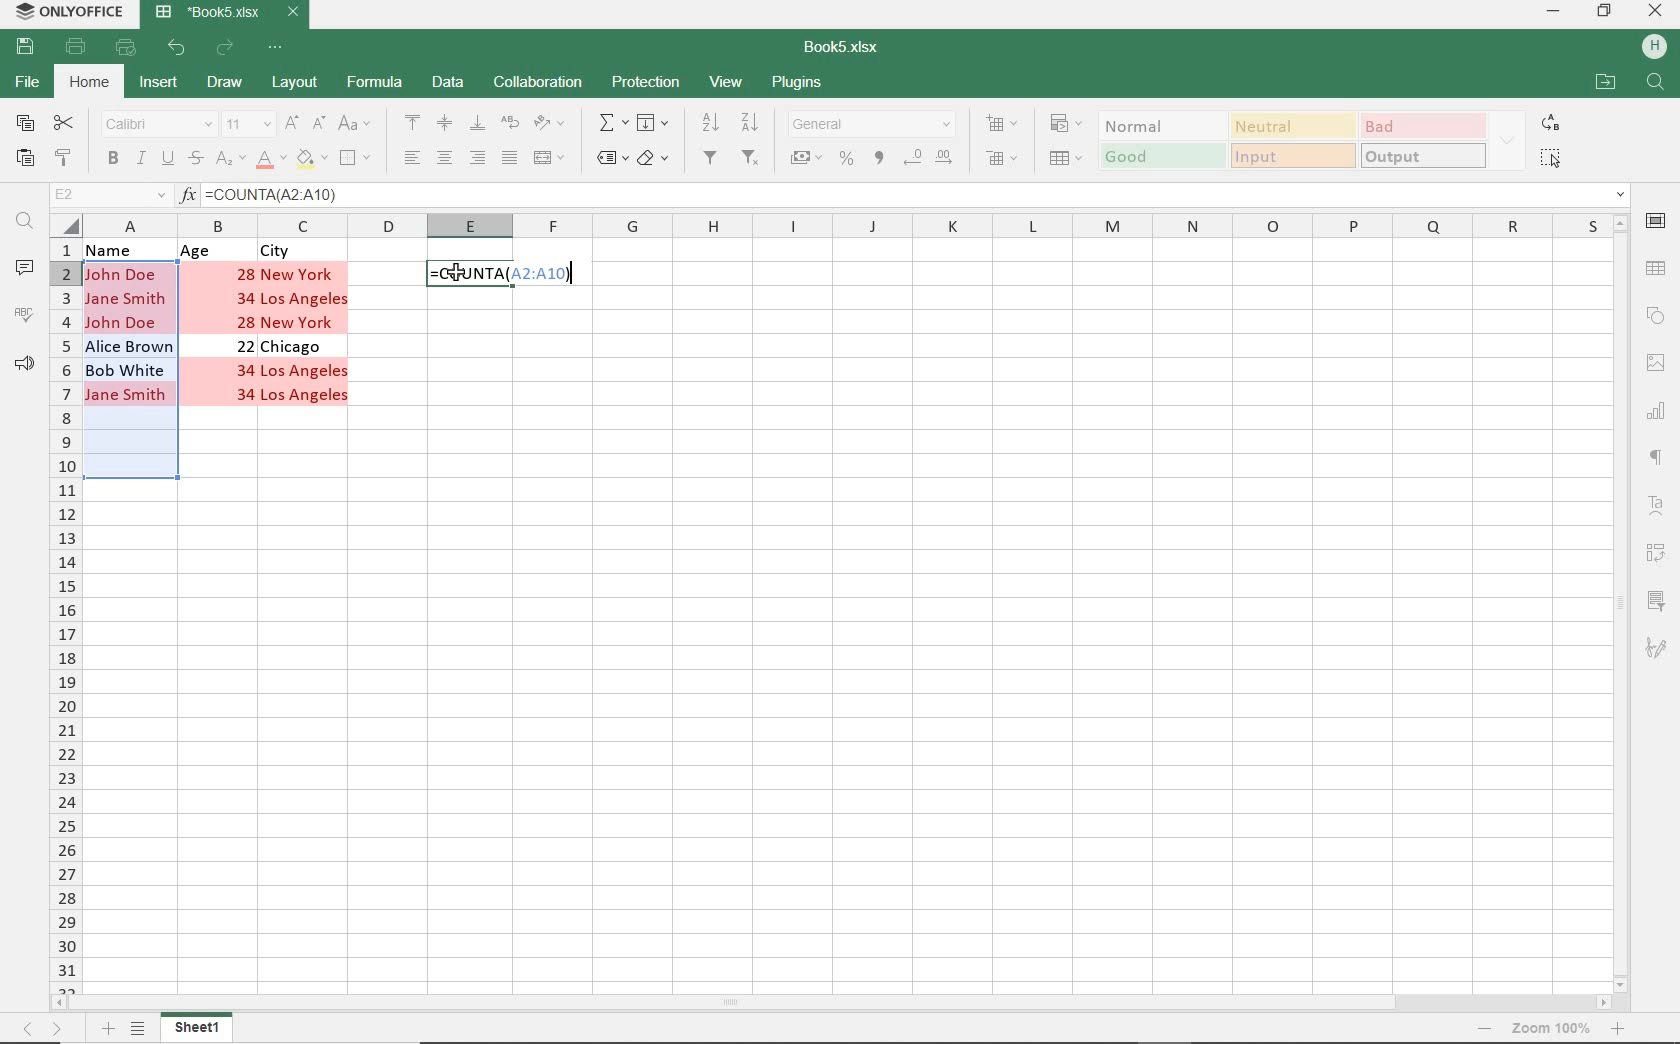 The height and width of the screenshot is (1044, 1680). I want to click on SHEET1, so click(198, 1029).